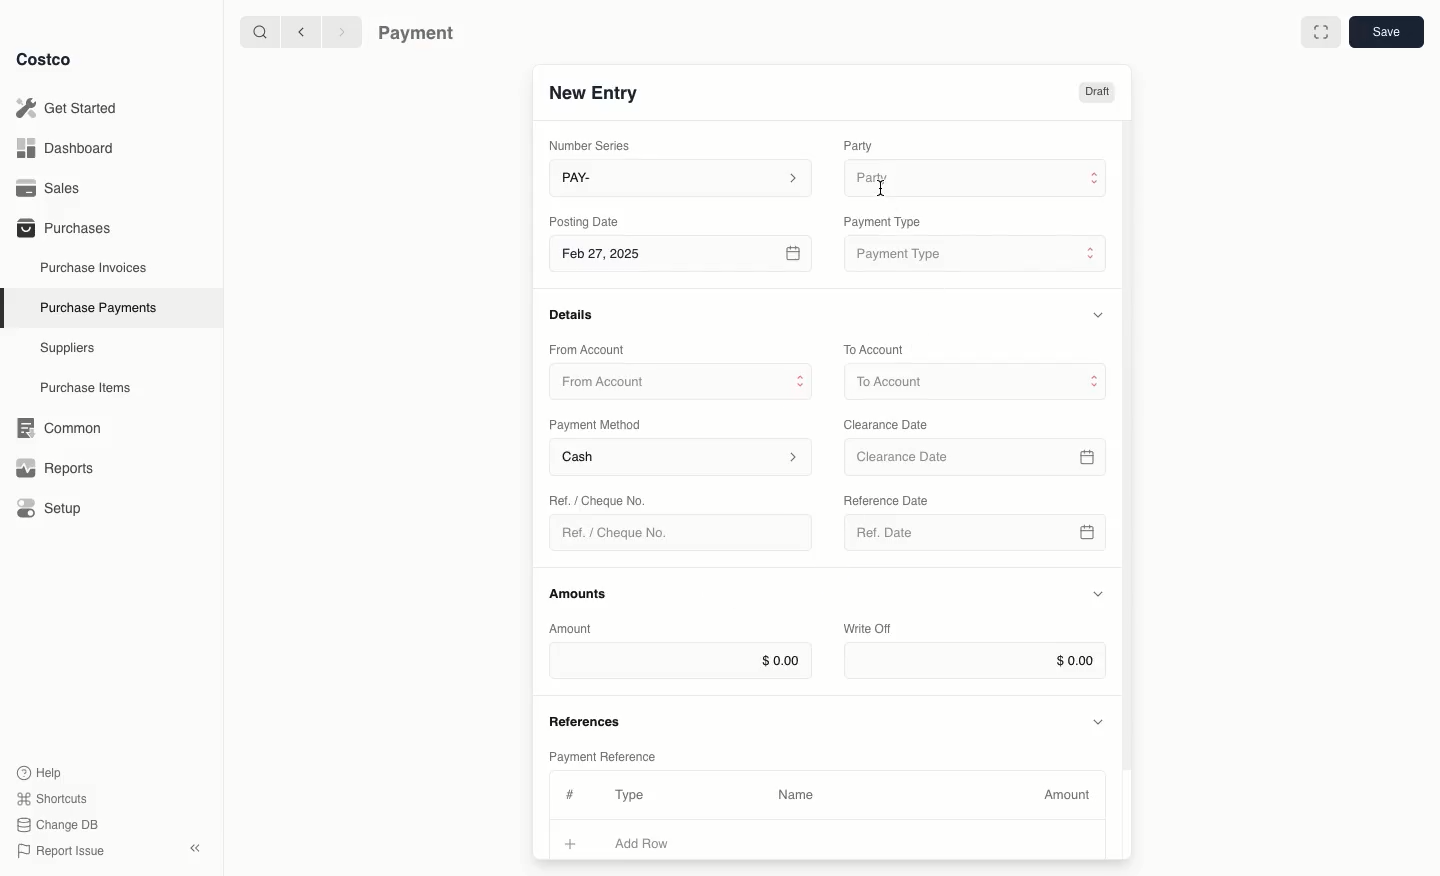  I want to click on Costco, so click(43, 59).